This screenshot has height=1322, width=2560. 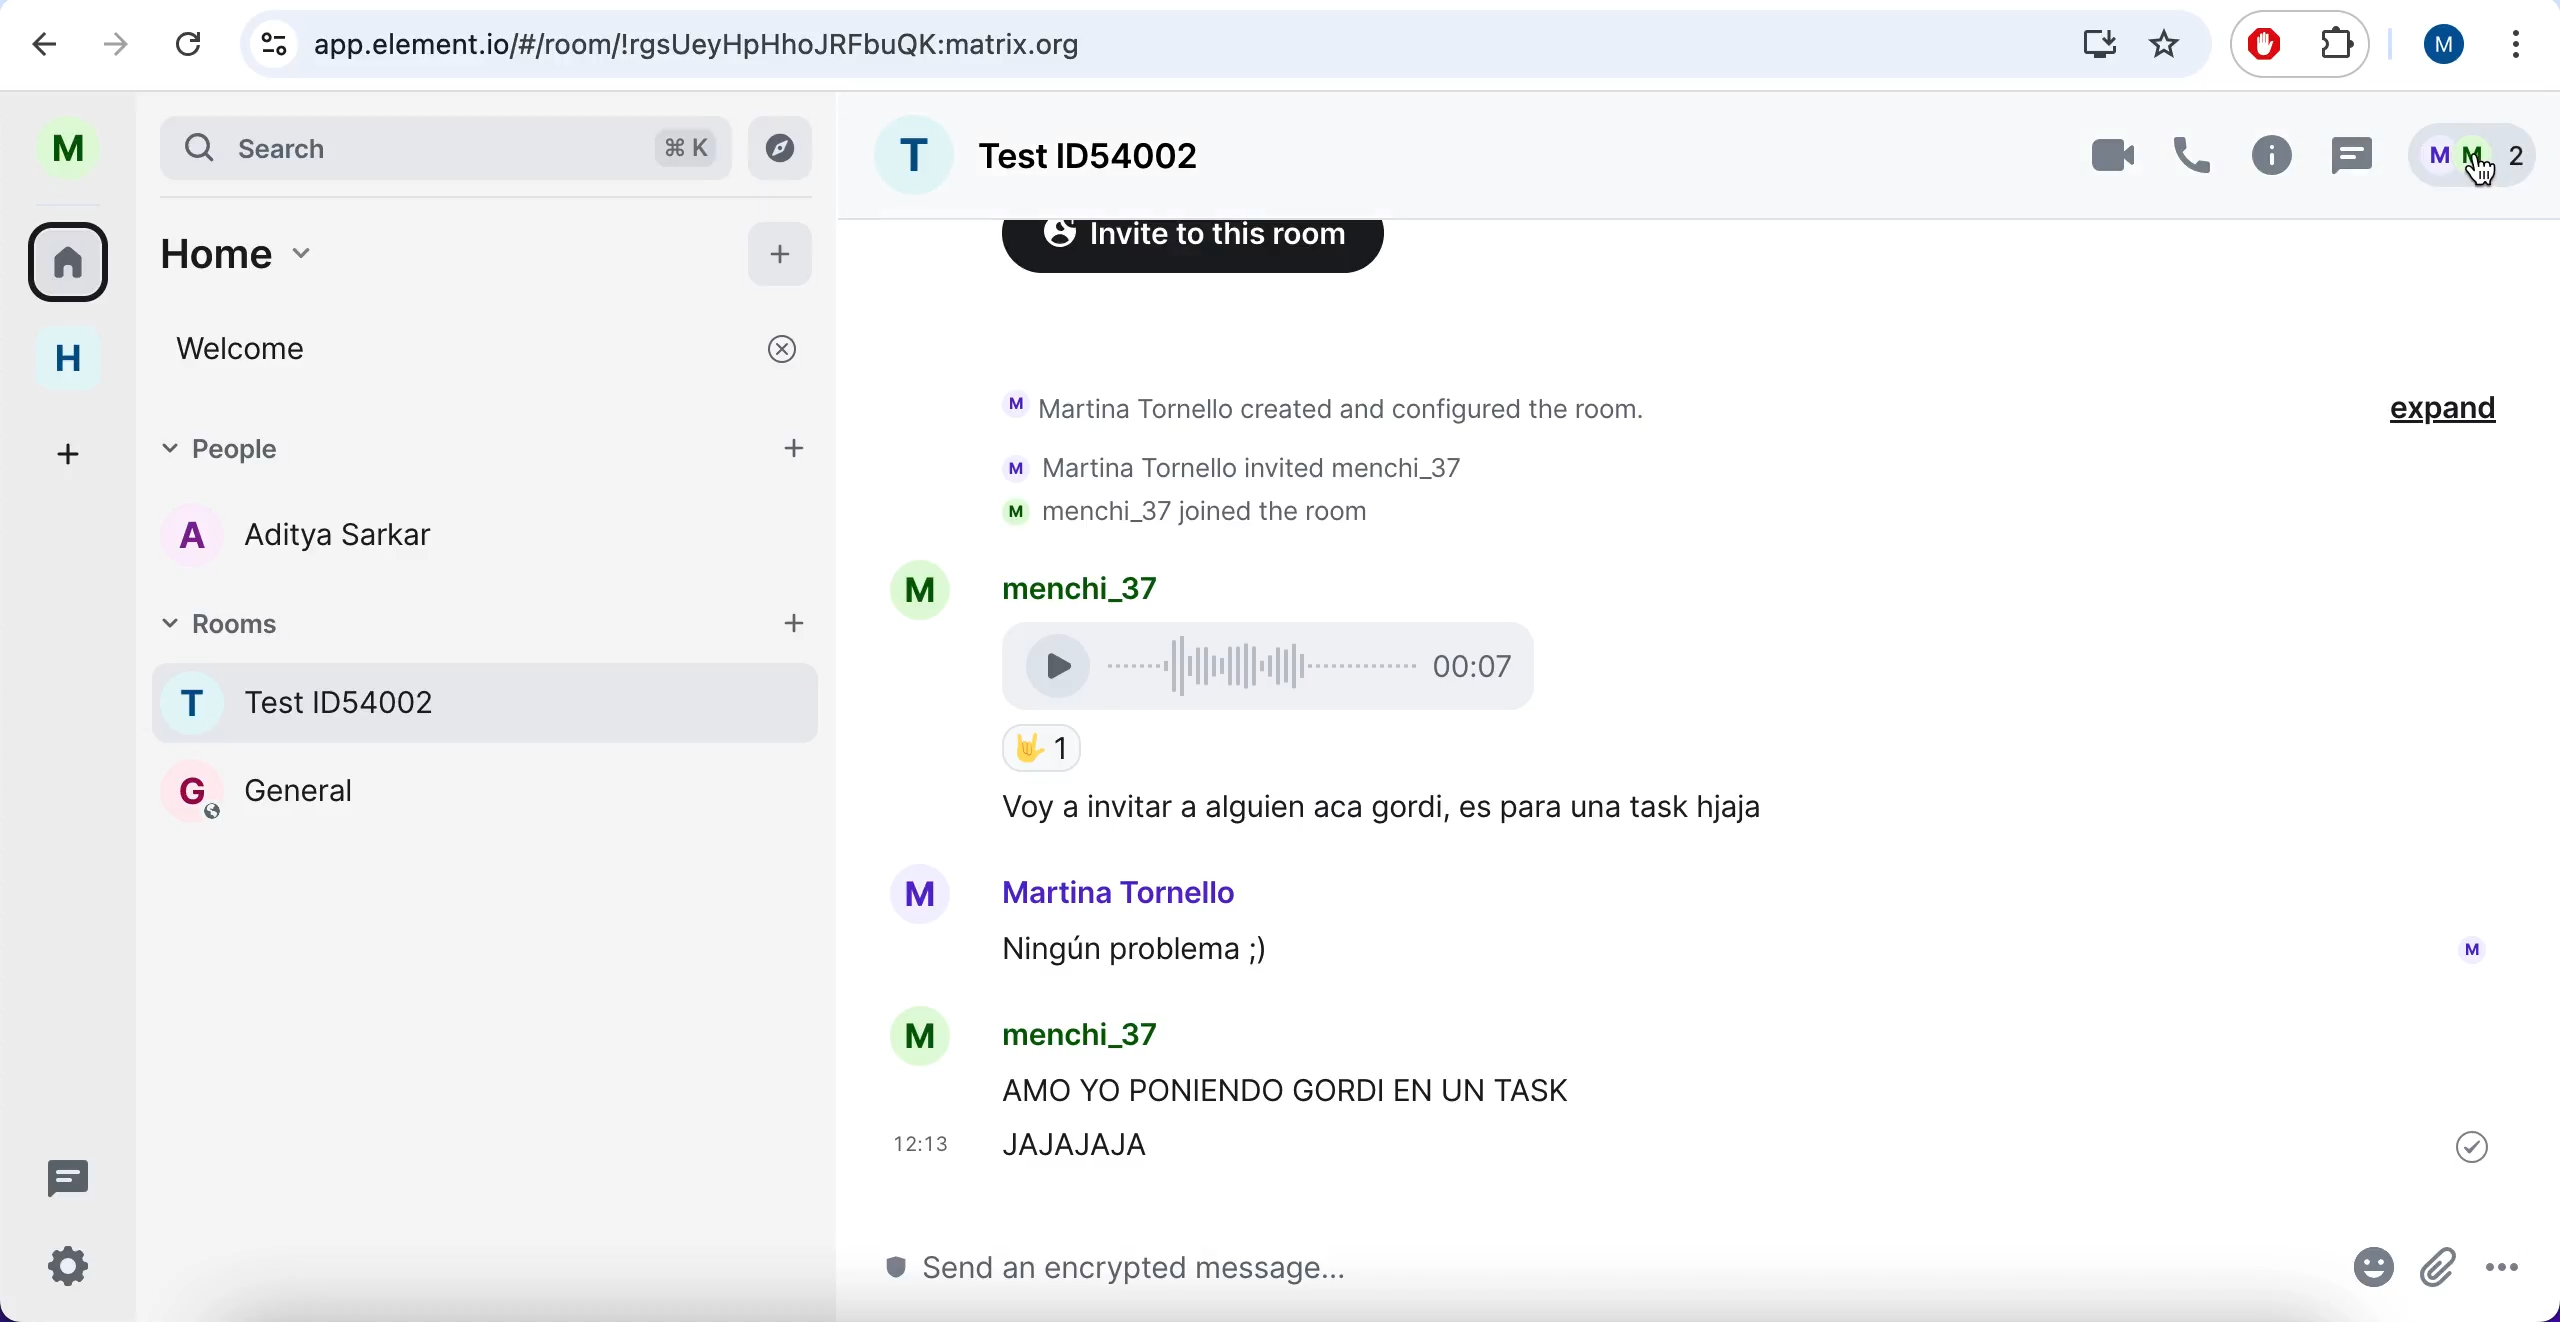 I want to click on add, so click(x=781, y=252).